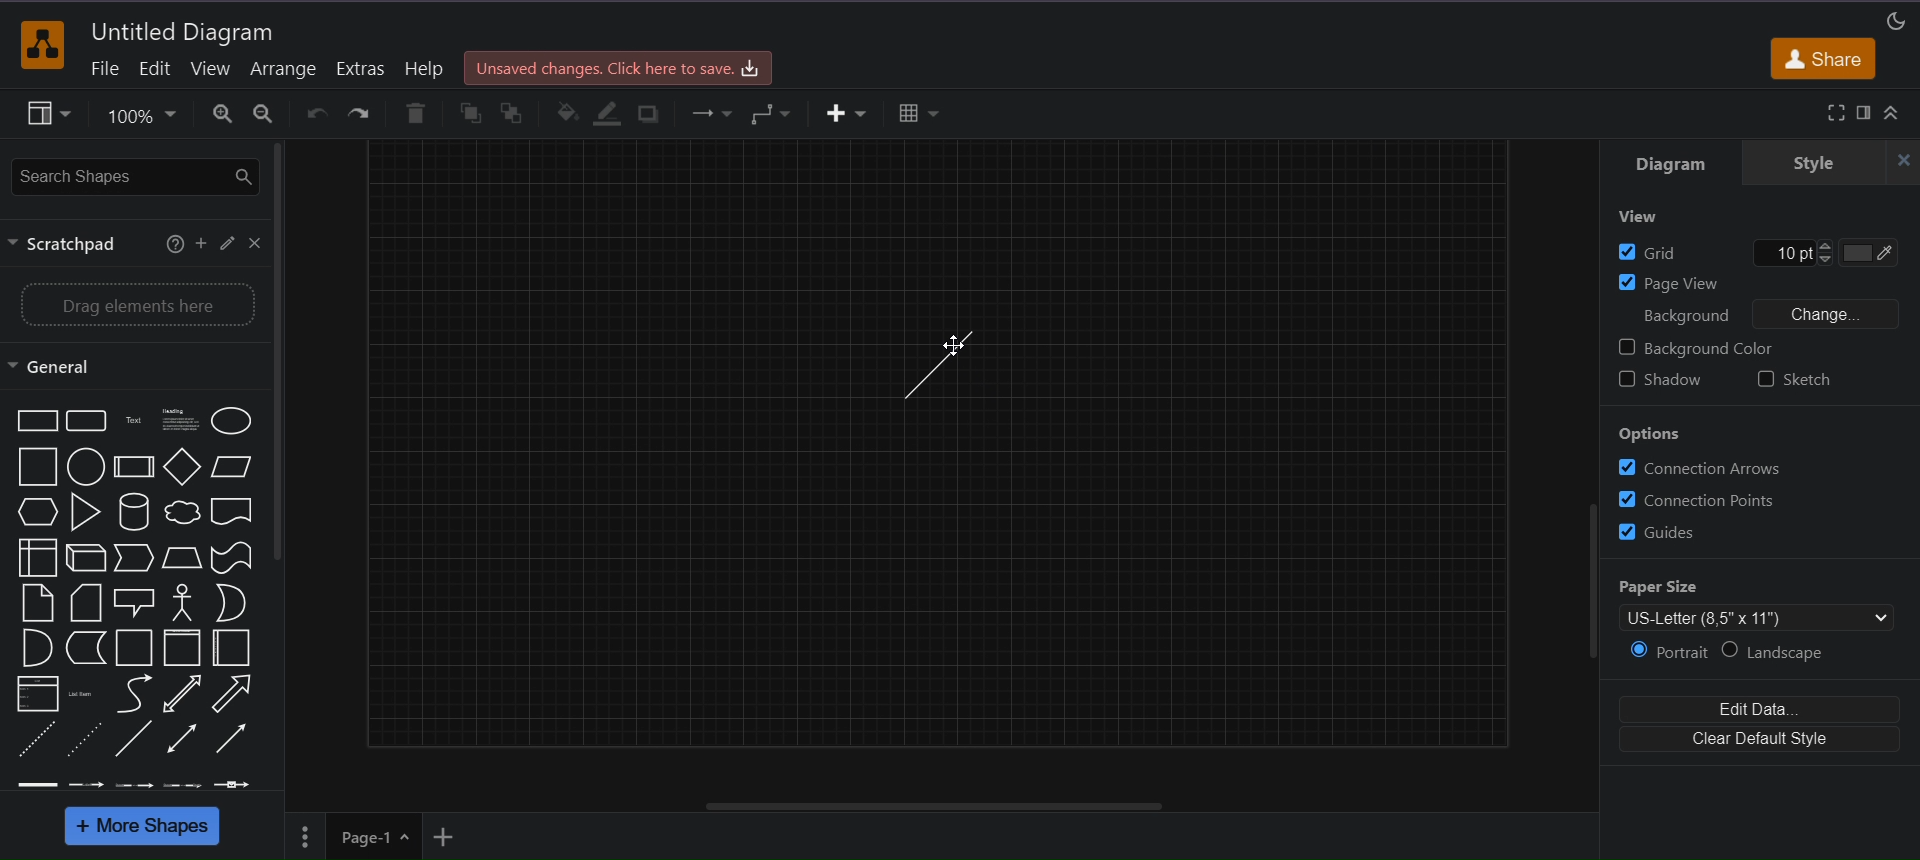 This screenshot has width=1920, height=860. What do you see at coordinates (186, 31) in the screenshot?
I see `title` at bounding box center [186, 31].